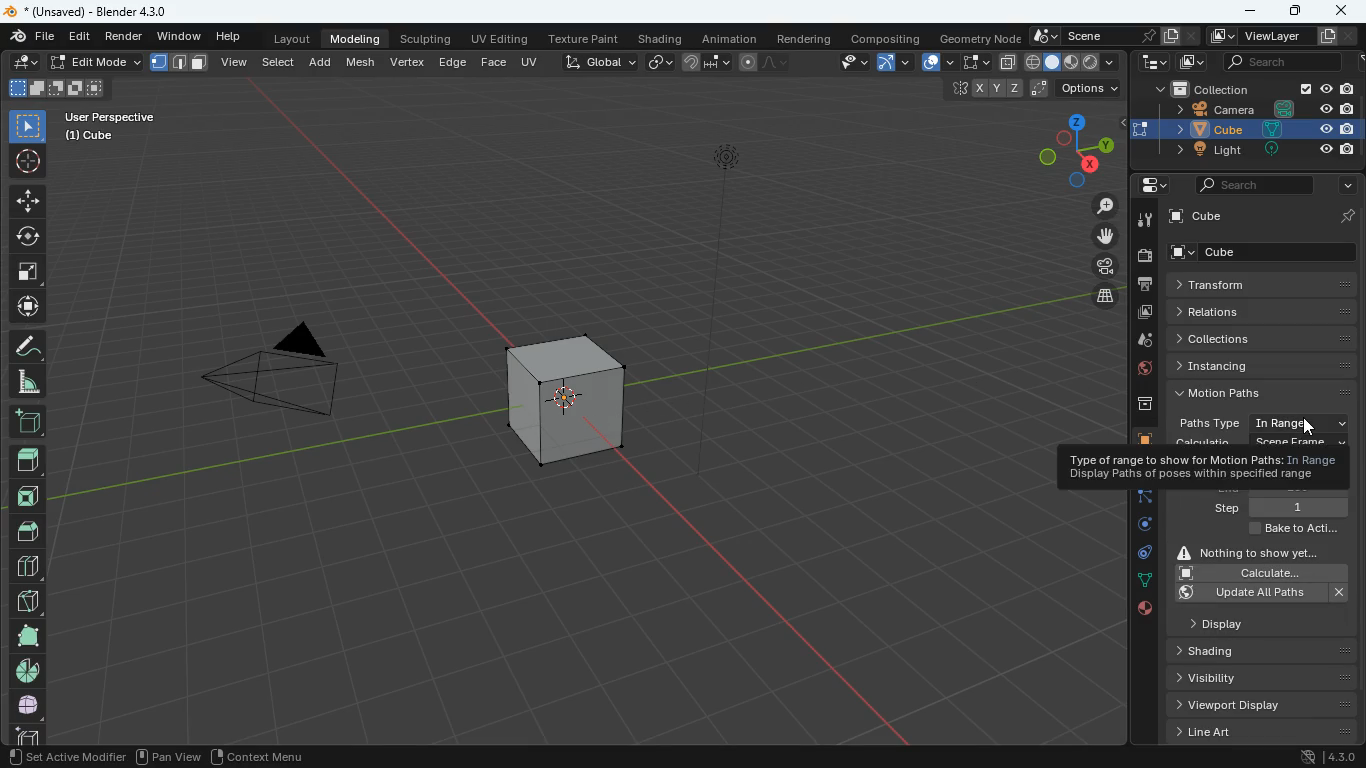  What do you see at coordinates (1267, 365) in the screenshot?
I see `instancing` at bounding box center [1267, 365].